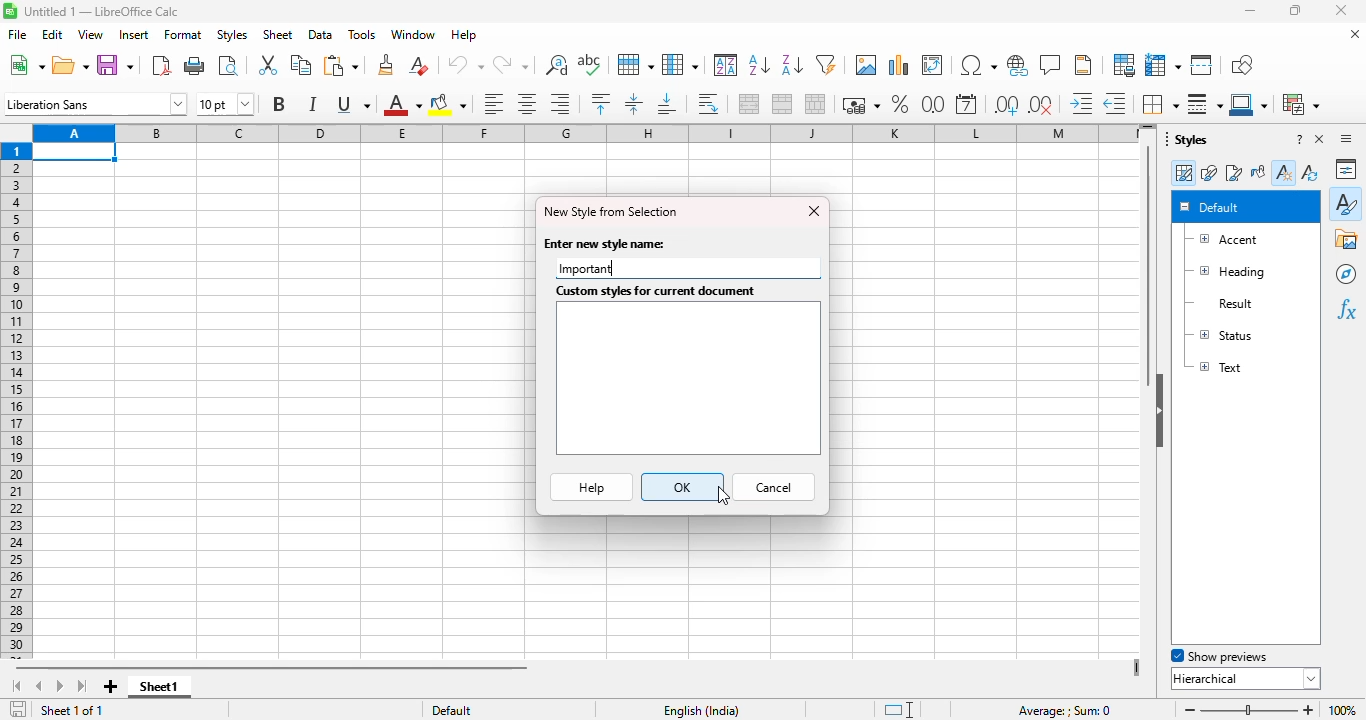  What do you see at coordinates (934, 104) in the screenshot?
I see `format as number` at bounding box center [934, 104].